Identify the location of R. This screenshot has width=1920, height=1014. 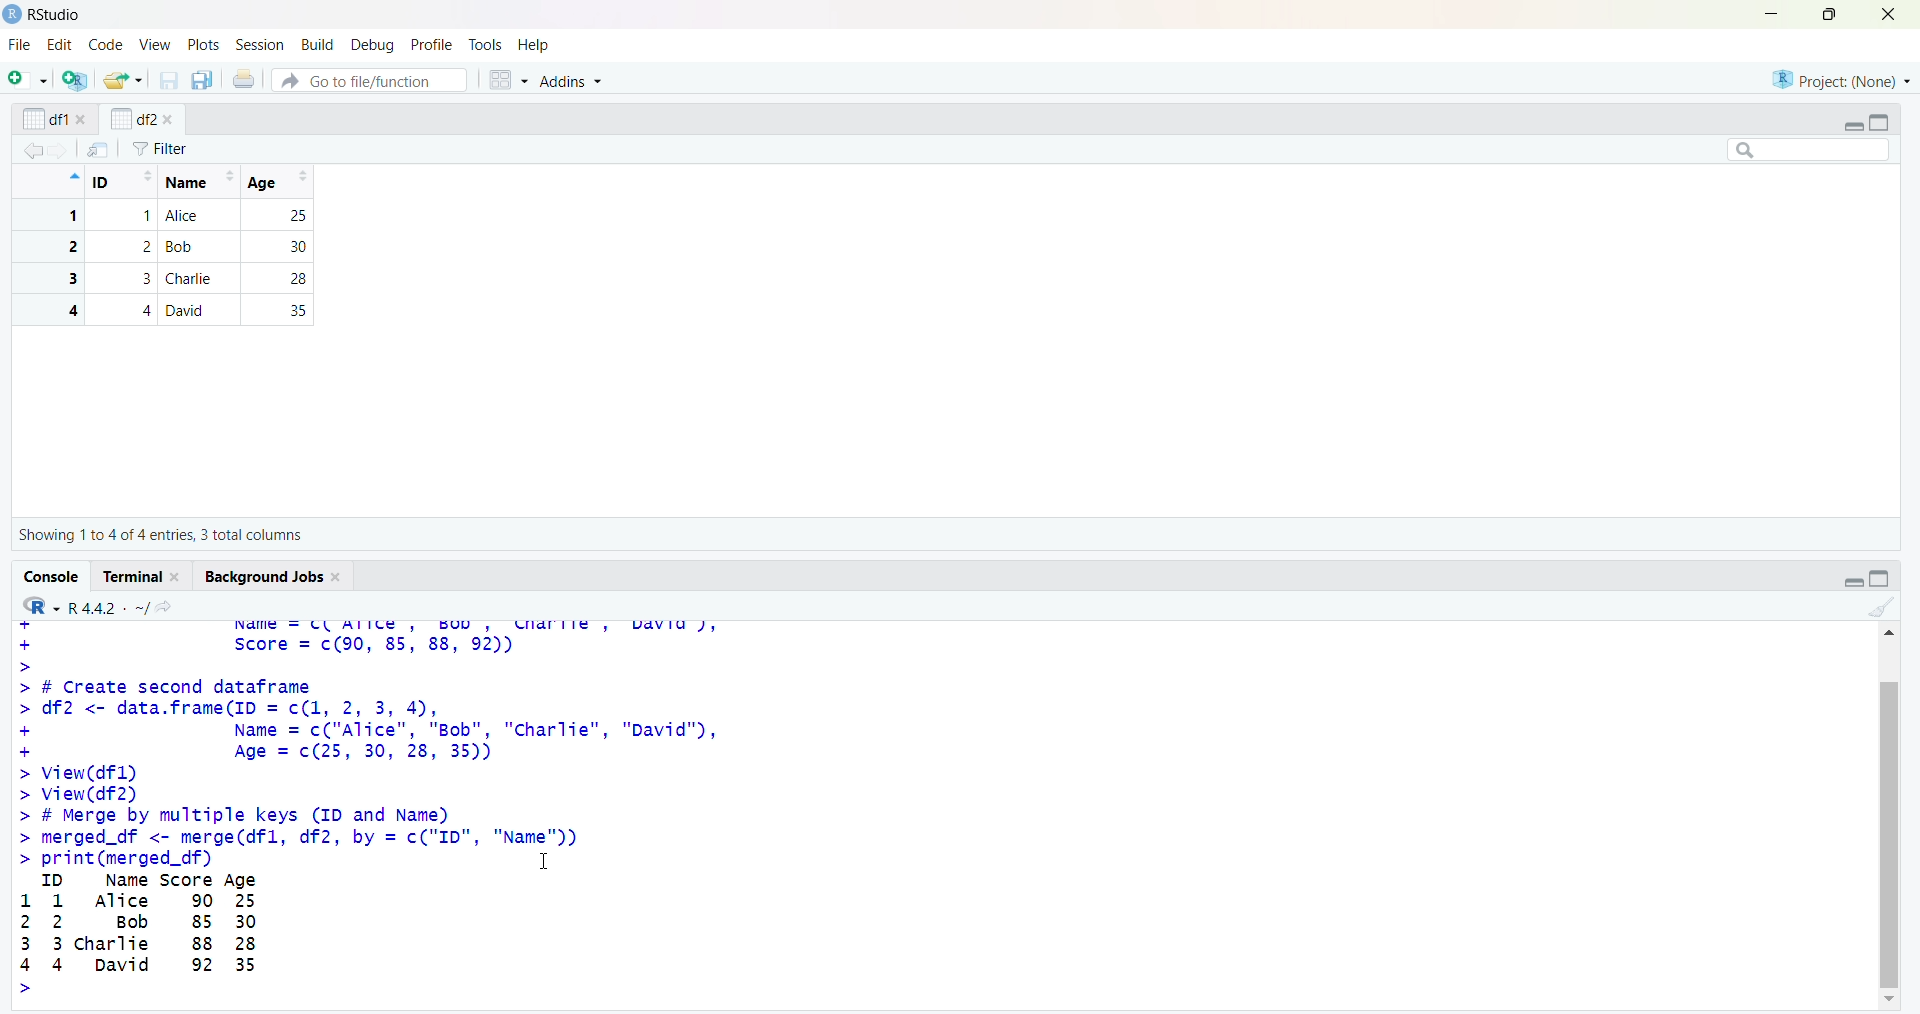
(41, 606).